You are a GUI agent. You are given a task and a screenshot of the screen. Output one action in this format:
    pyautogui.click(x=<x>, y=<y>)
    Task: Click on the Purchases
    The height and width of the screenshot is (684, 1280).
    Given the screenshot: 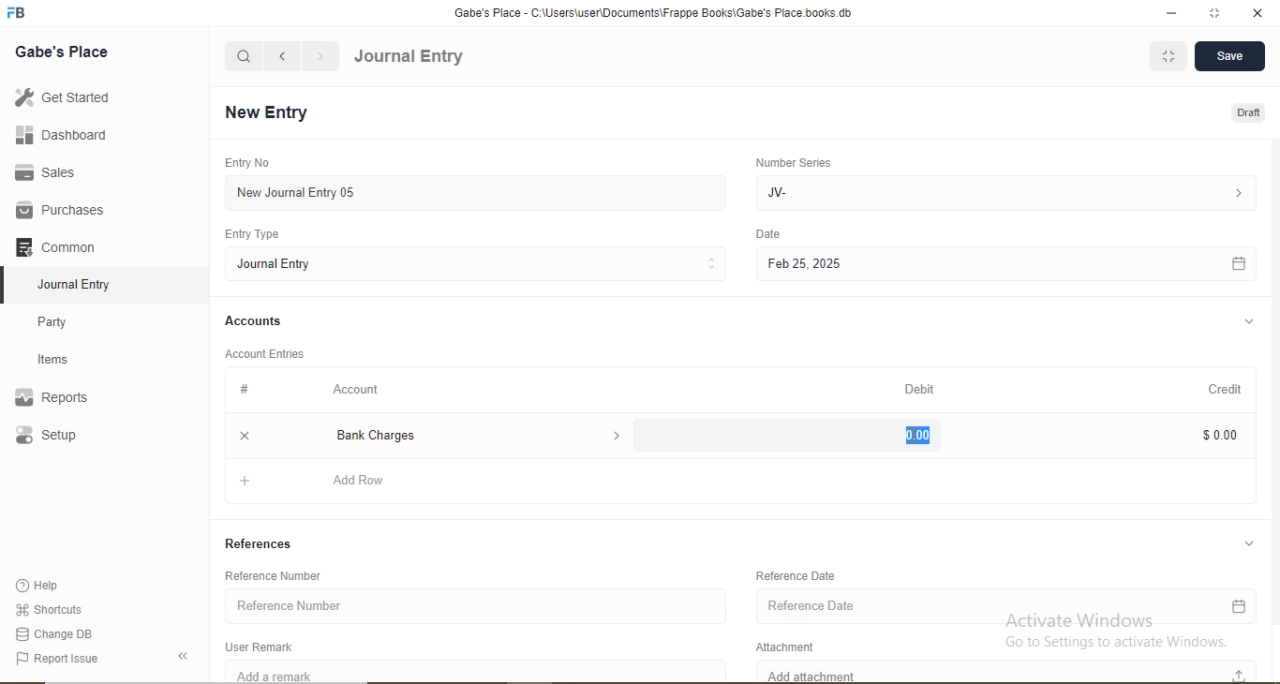 What is the action you would take?
    pyautogui.click(x=60, y=210)
    